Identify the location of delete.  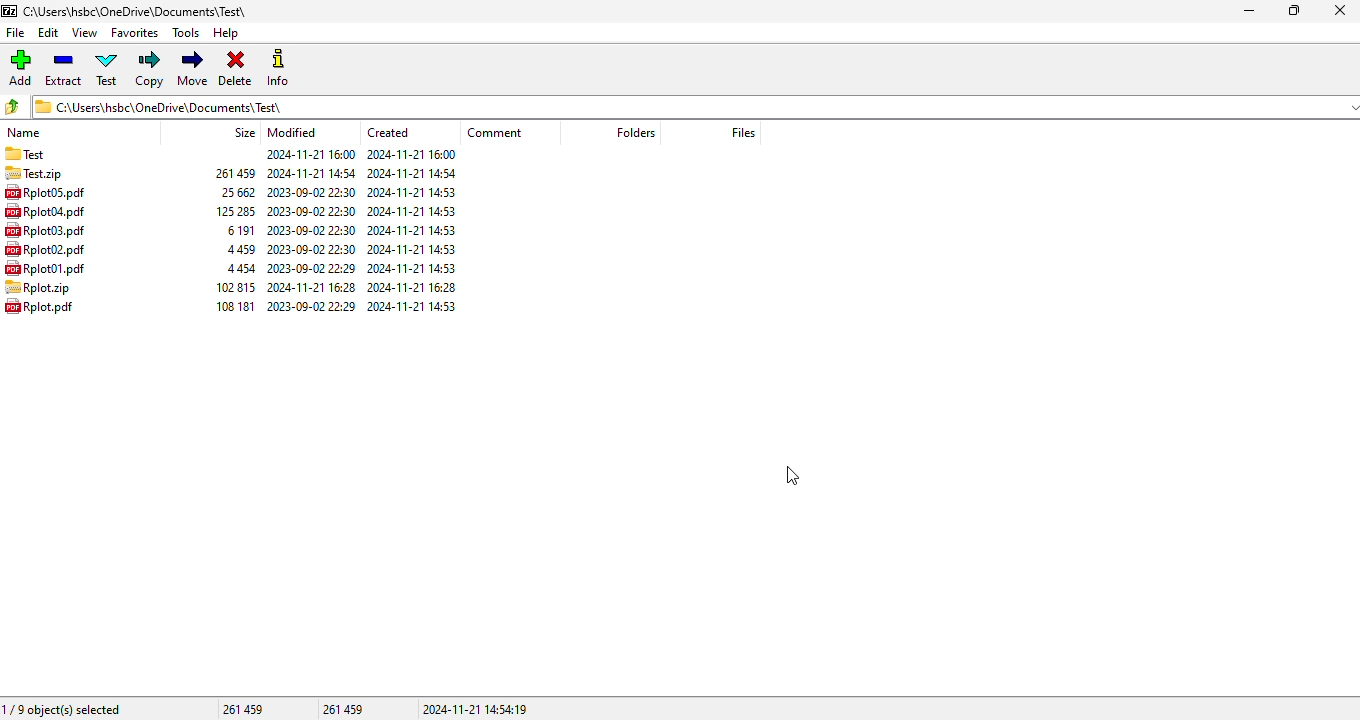
(236, 69).